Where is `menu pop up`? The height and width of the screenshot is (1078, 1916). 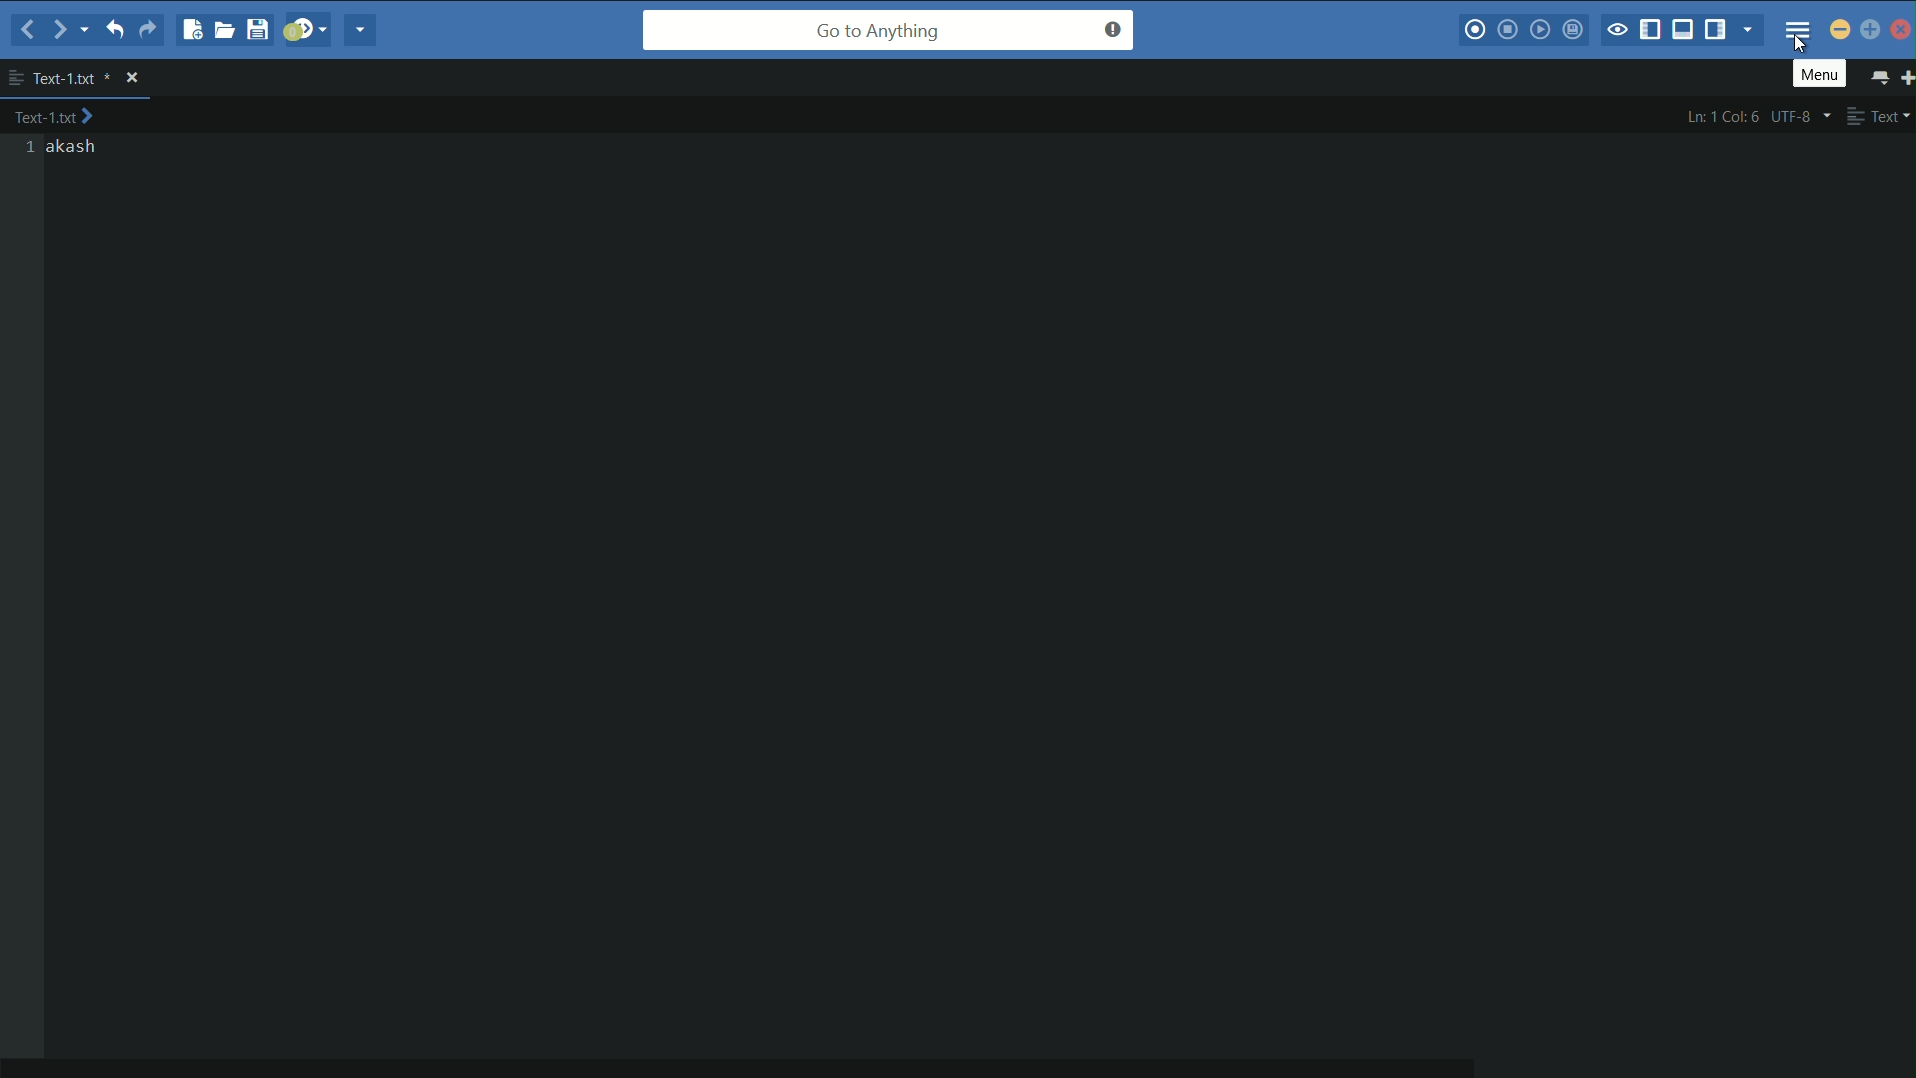
menu pop up is located at coordinates (1820, 73).